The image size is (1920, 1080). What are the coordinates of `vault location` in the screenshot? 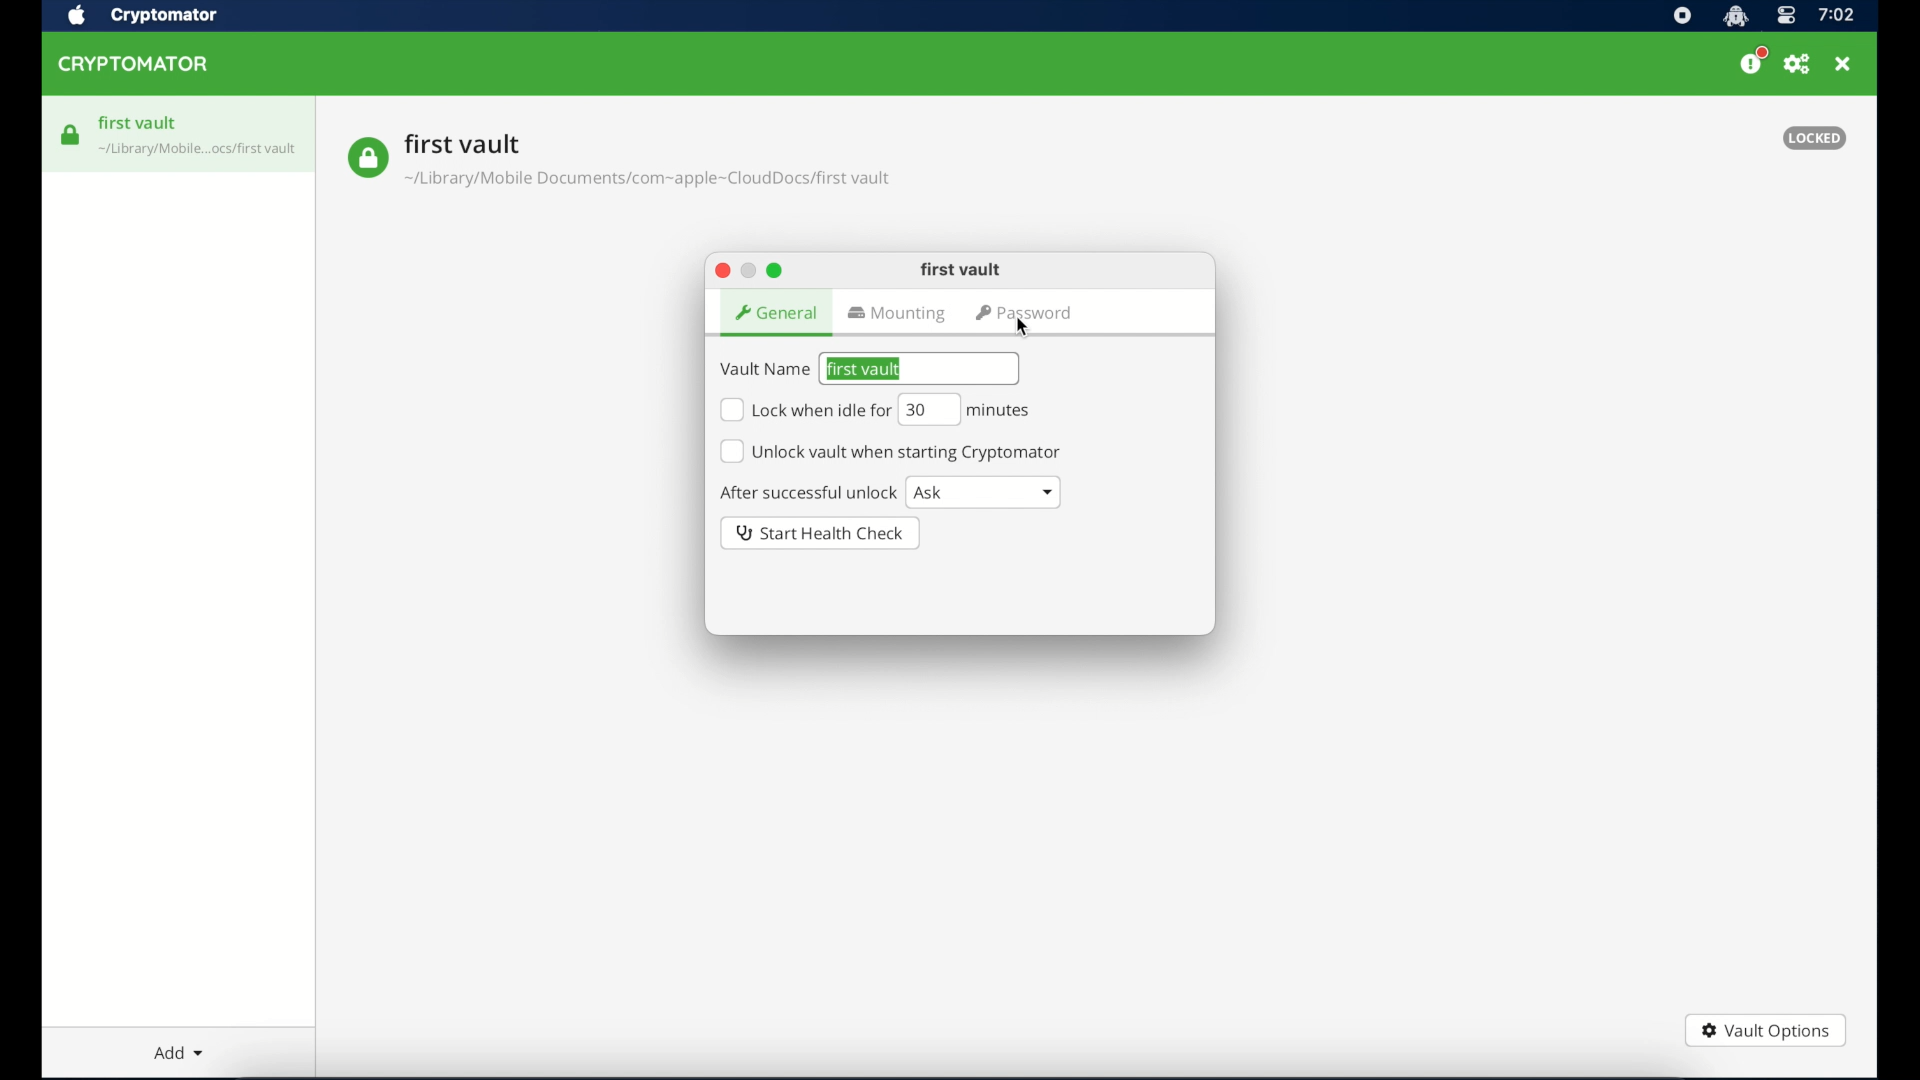 It's located at (650, 182).